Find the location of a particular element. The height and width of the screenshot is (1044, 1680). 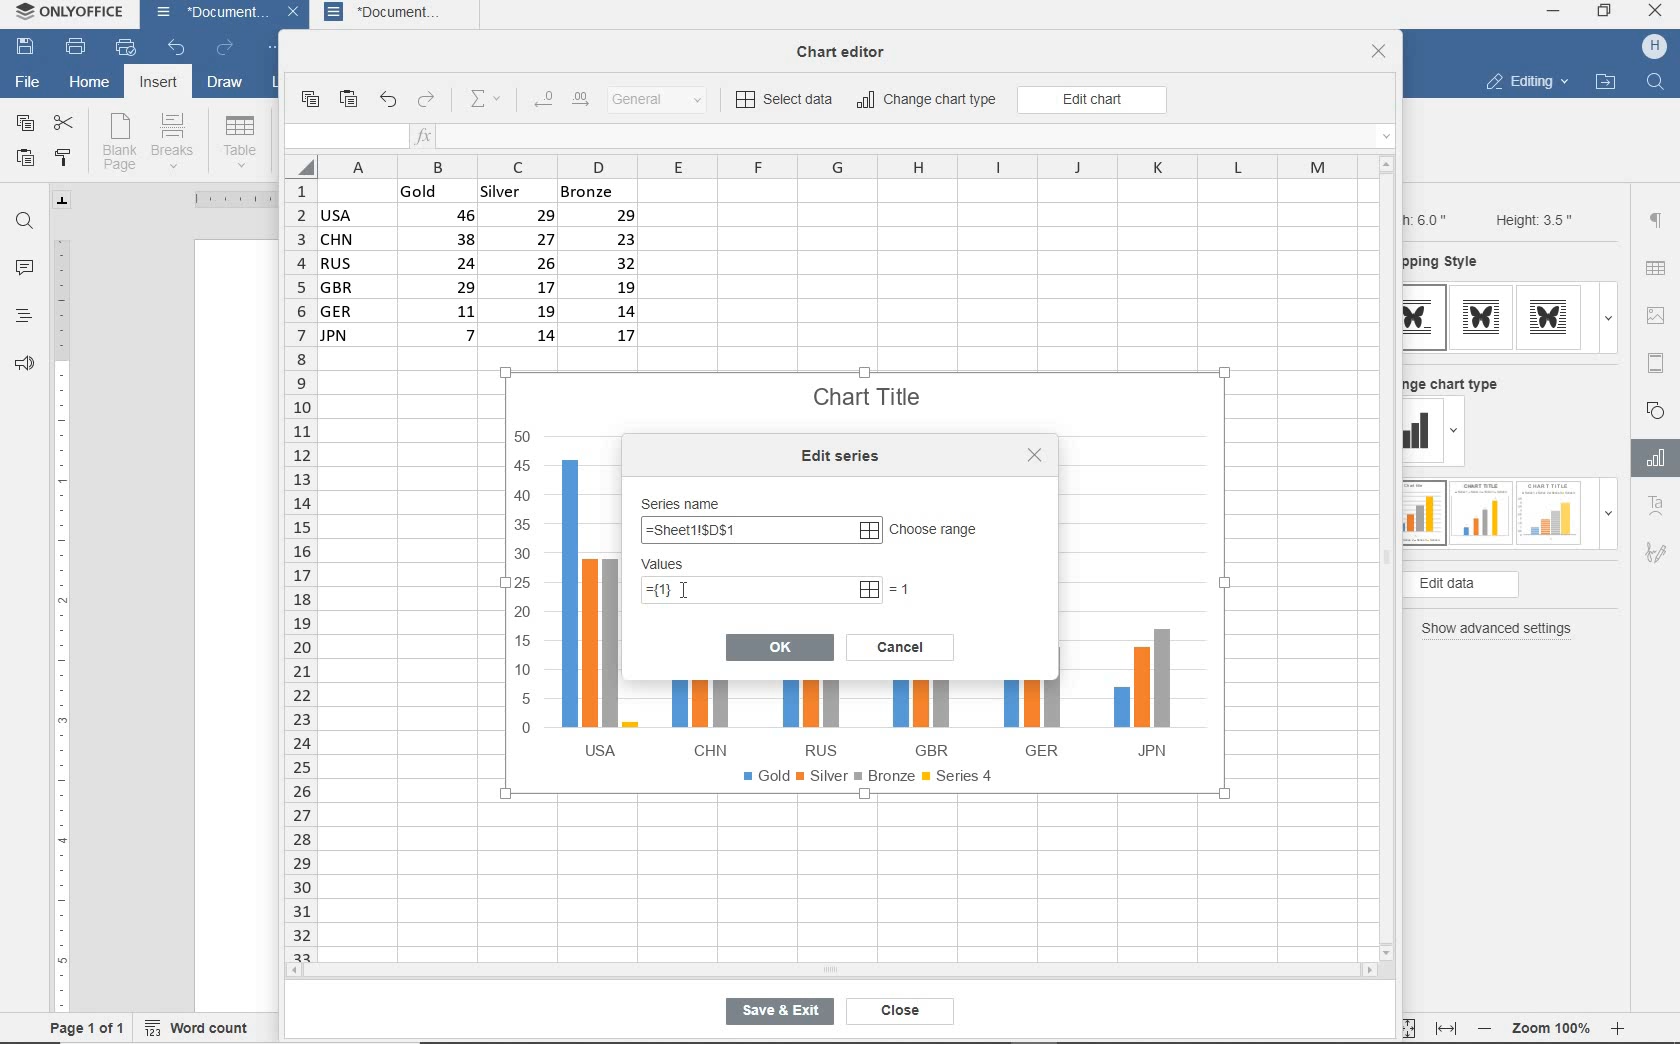

Chart settings is located at coordinates (1652, 458).